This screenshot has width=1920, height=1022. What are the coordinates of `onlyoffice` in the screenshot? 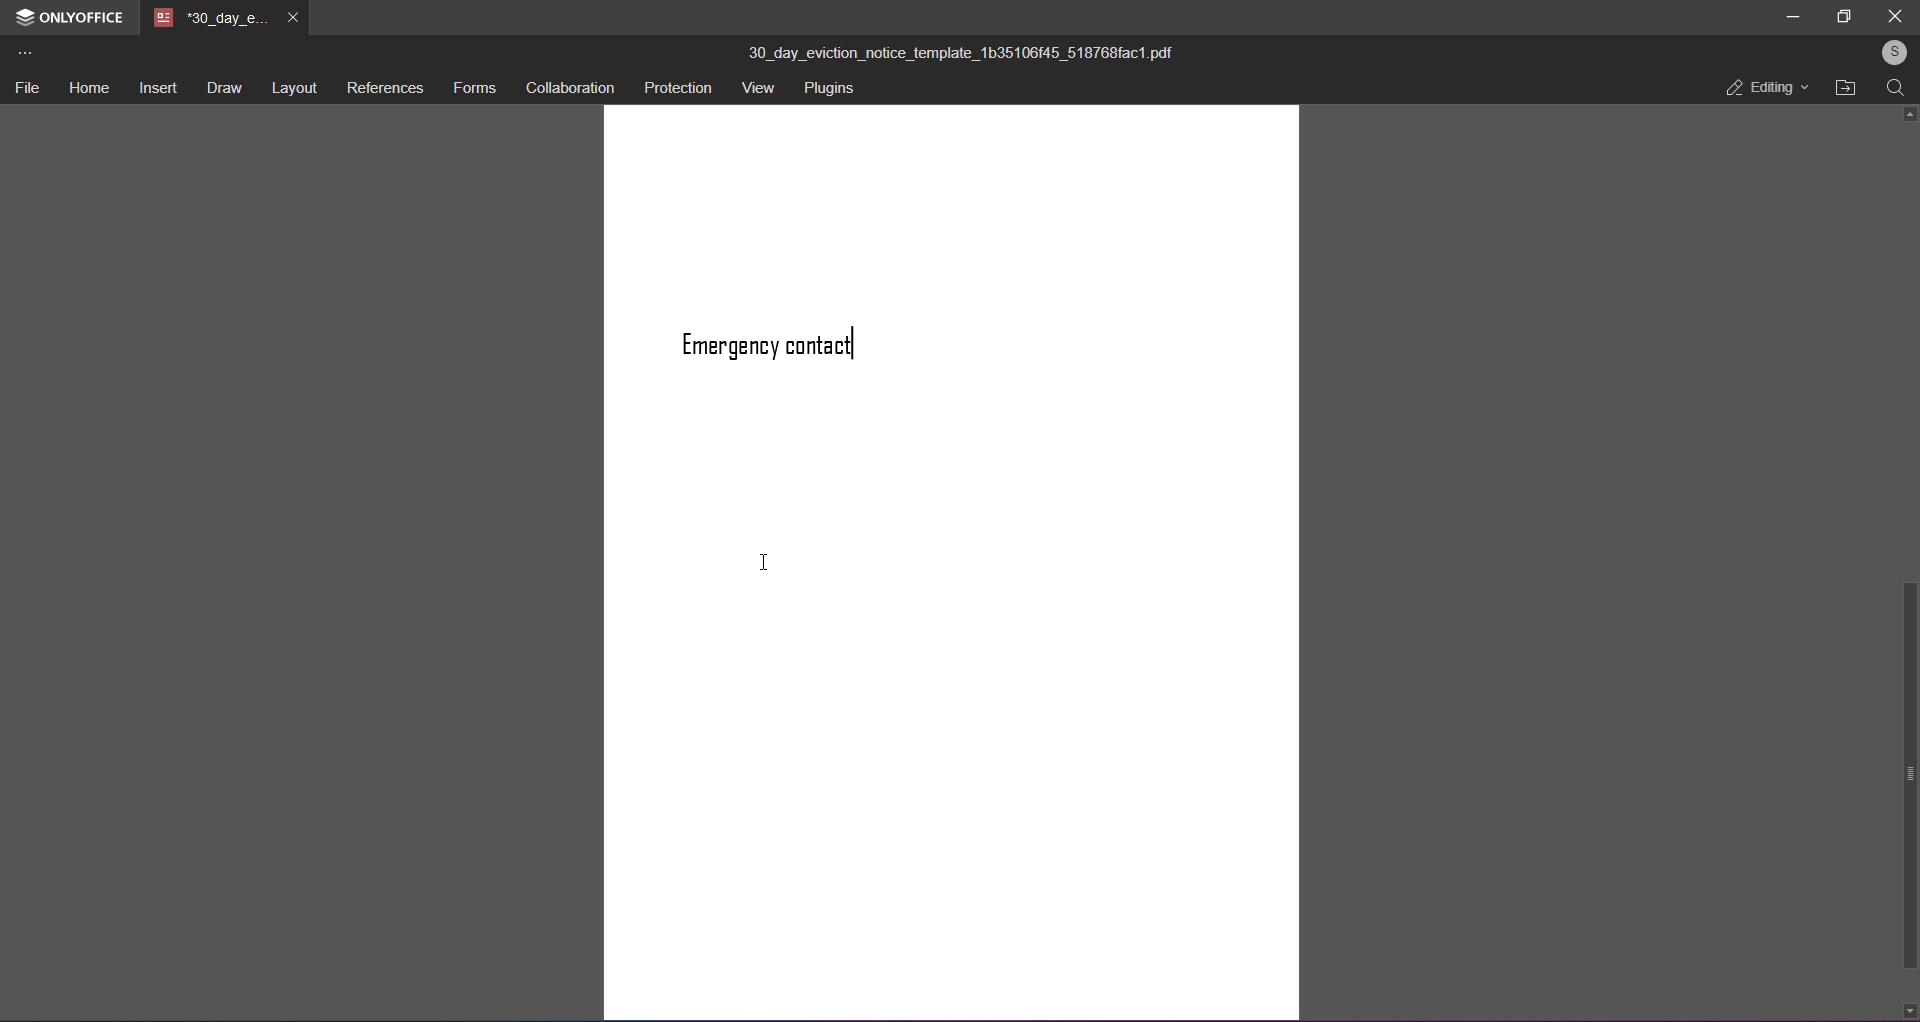 It's located at (82, 18).